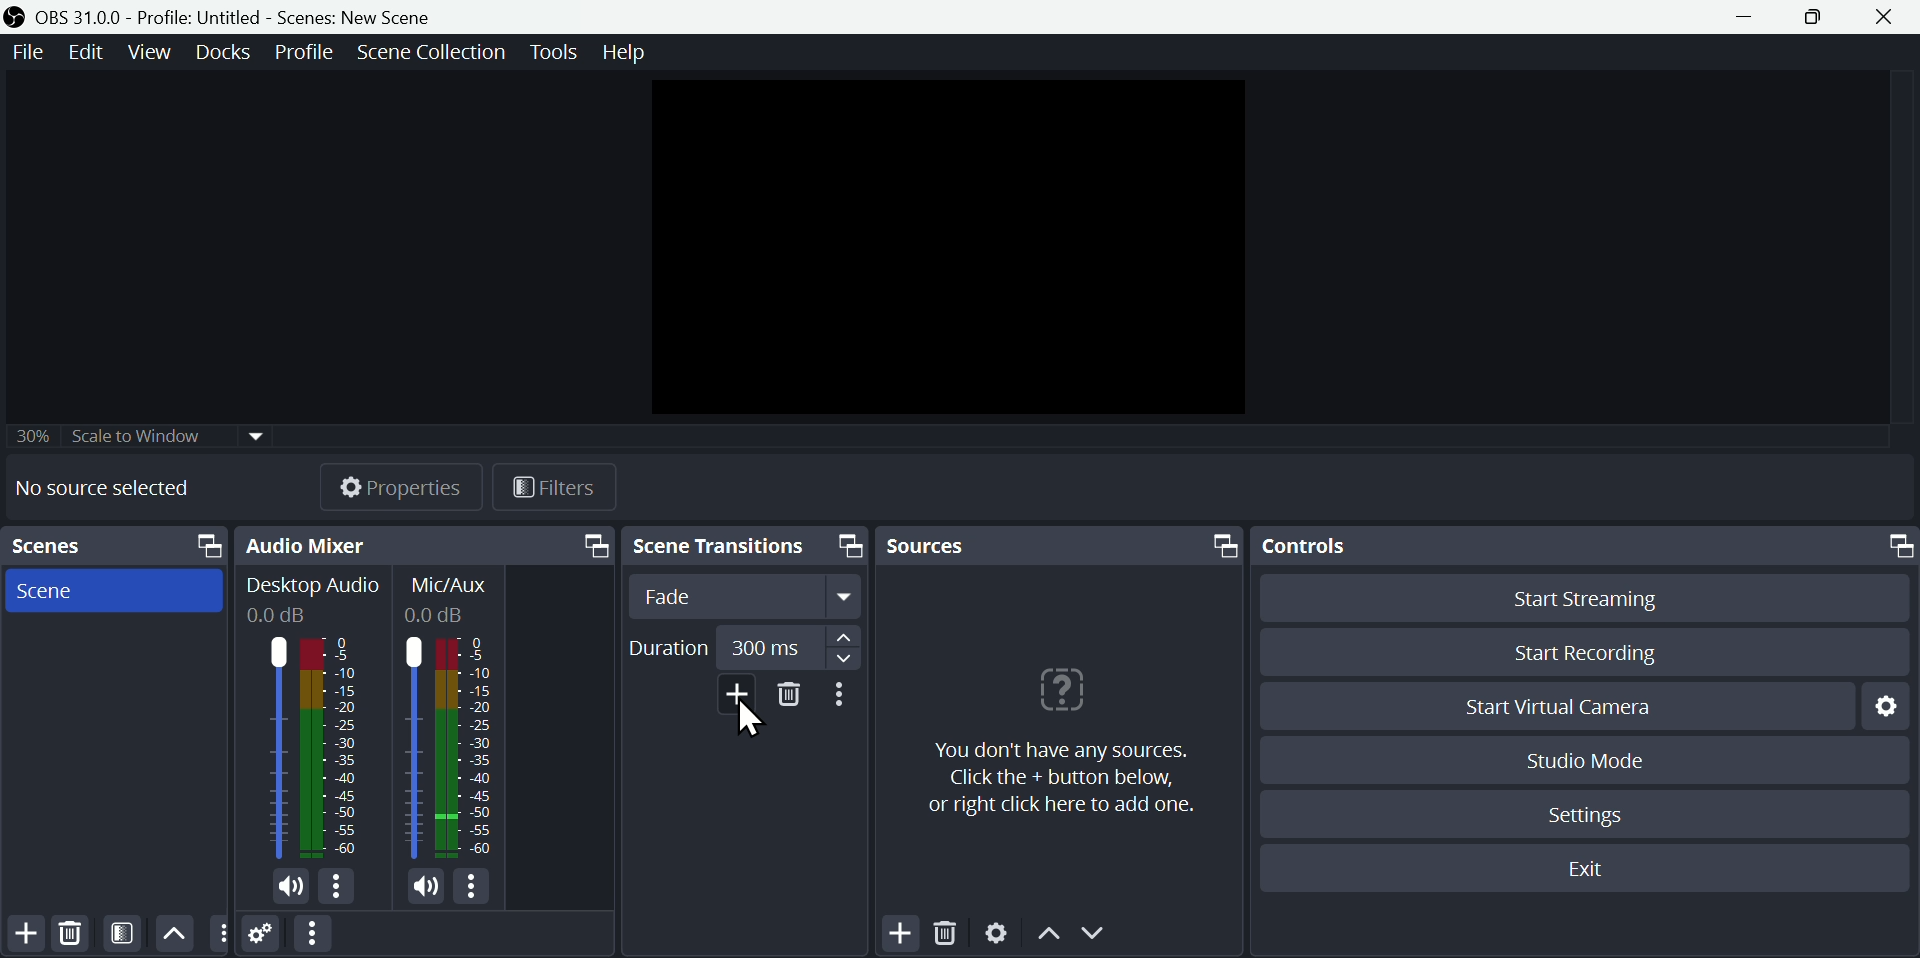 The height and width of the screenshot is (958, 1920). Describe the element at coordinates (1892, 16) in the screenshot. I see `Close` at that location.